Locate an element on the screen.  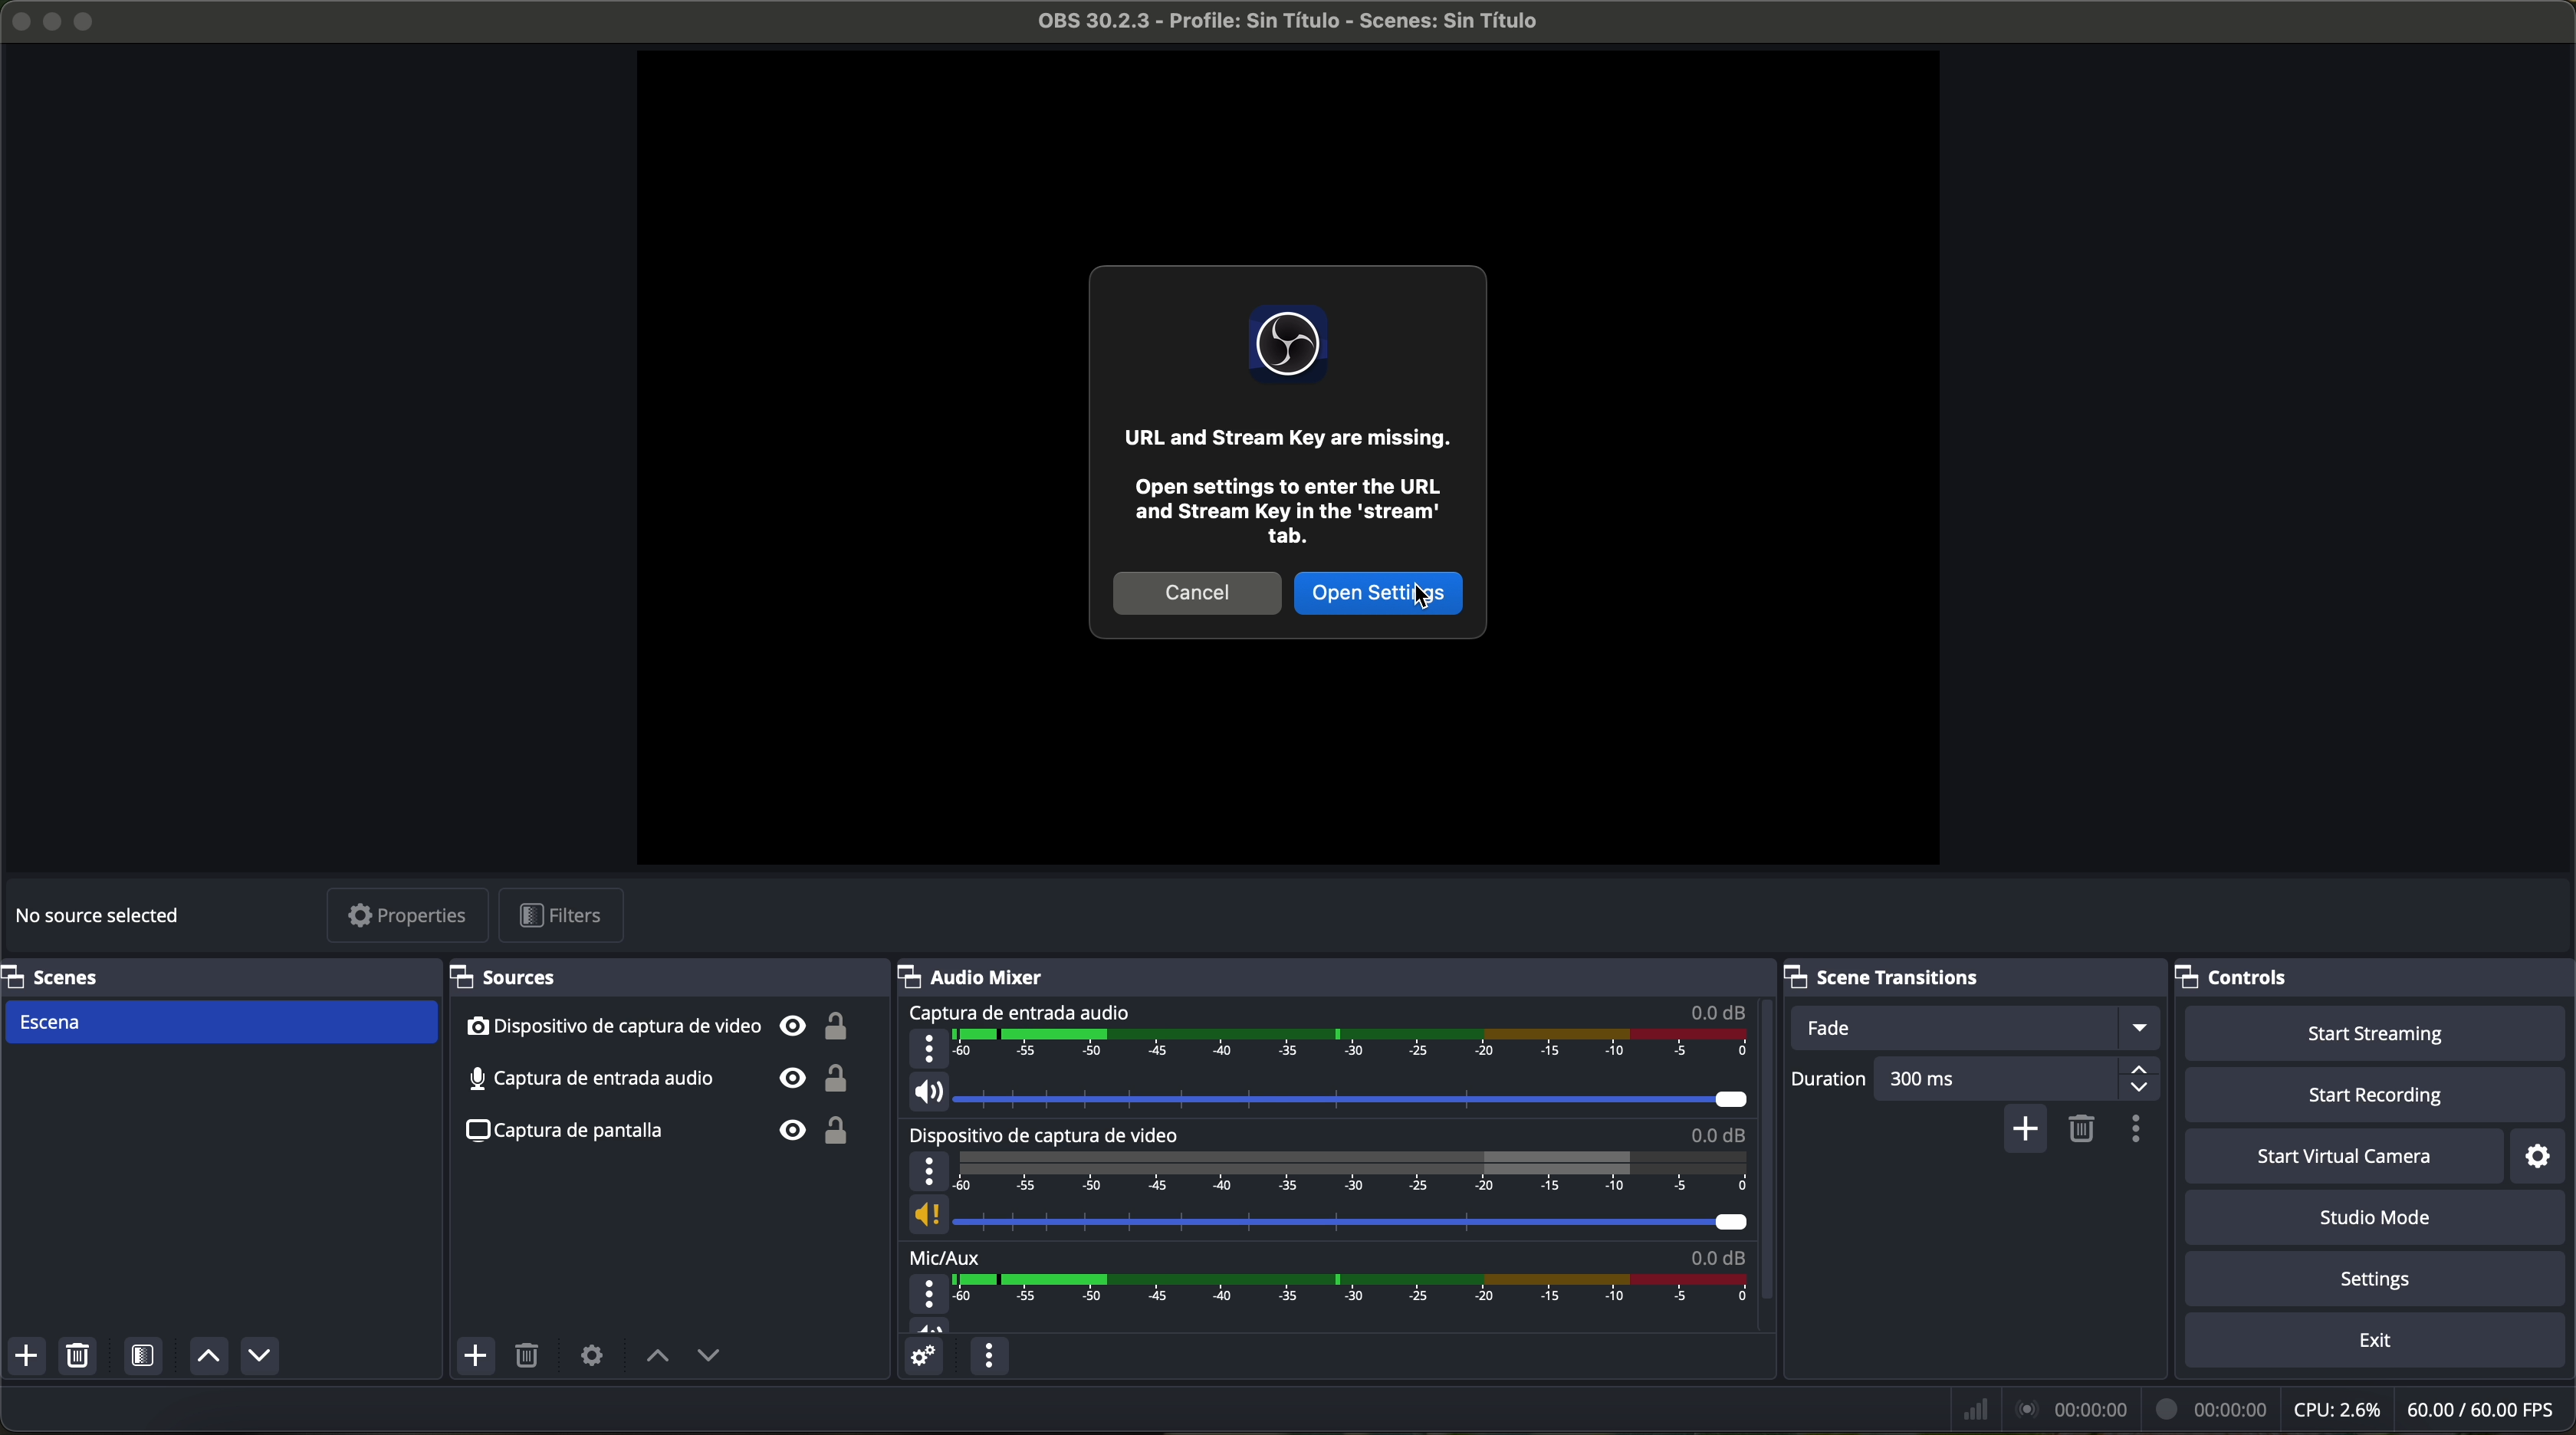
audio mixer is located at coordinates (1338, 975).